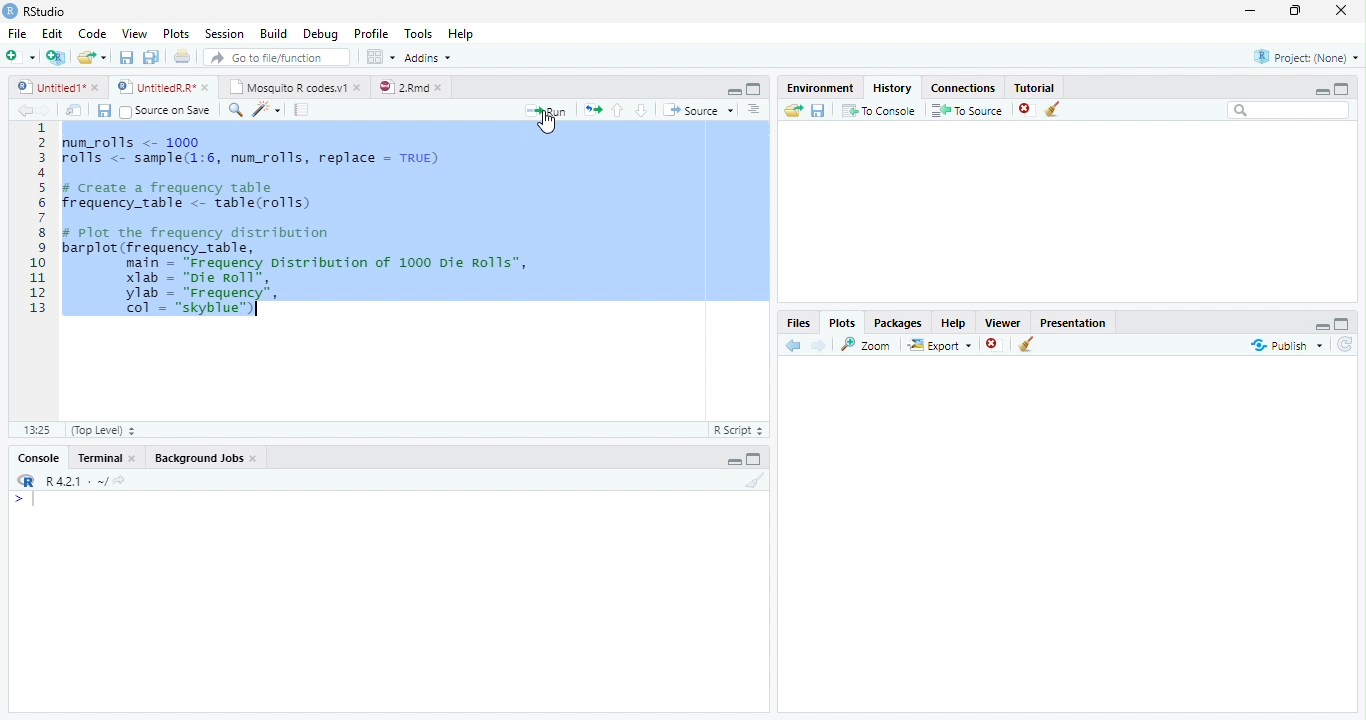 The image size is (1366, 720). What do you see at coordinates (103, 110) in the screenshot?
I see `Save` at bounding box center [103, 110].